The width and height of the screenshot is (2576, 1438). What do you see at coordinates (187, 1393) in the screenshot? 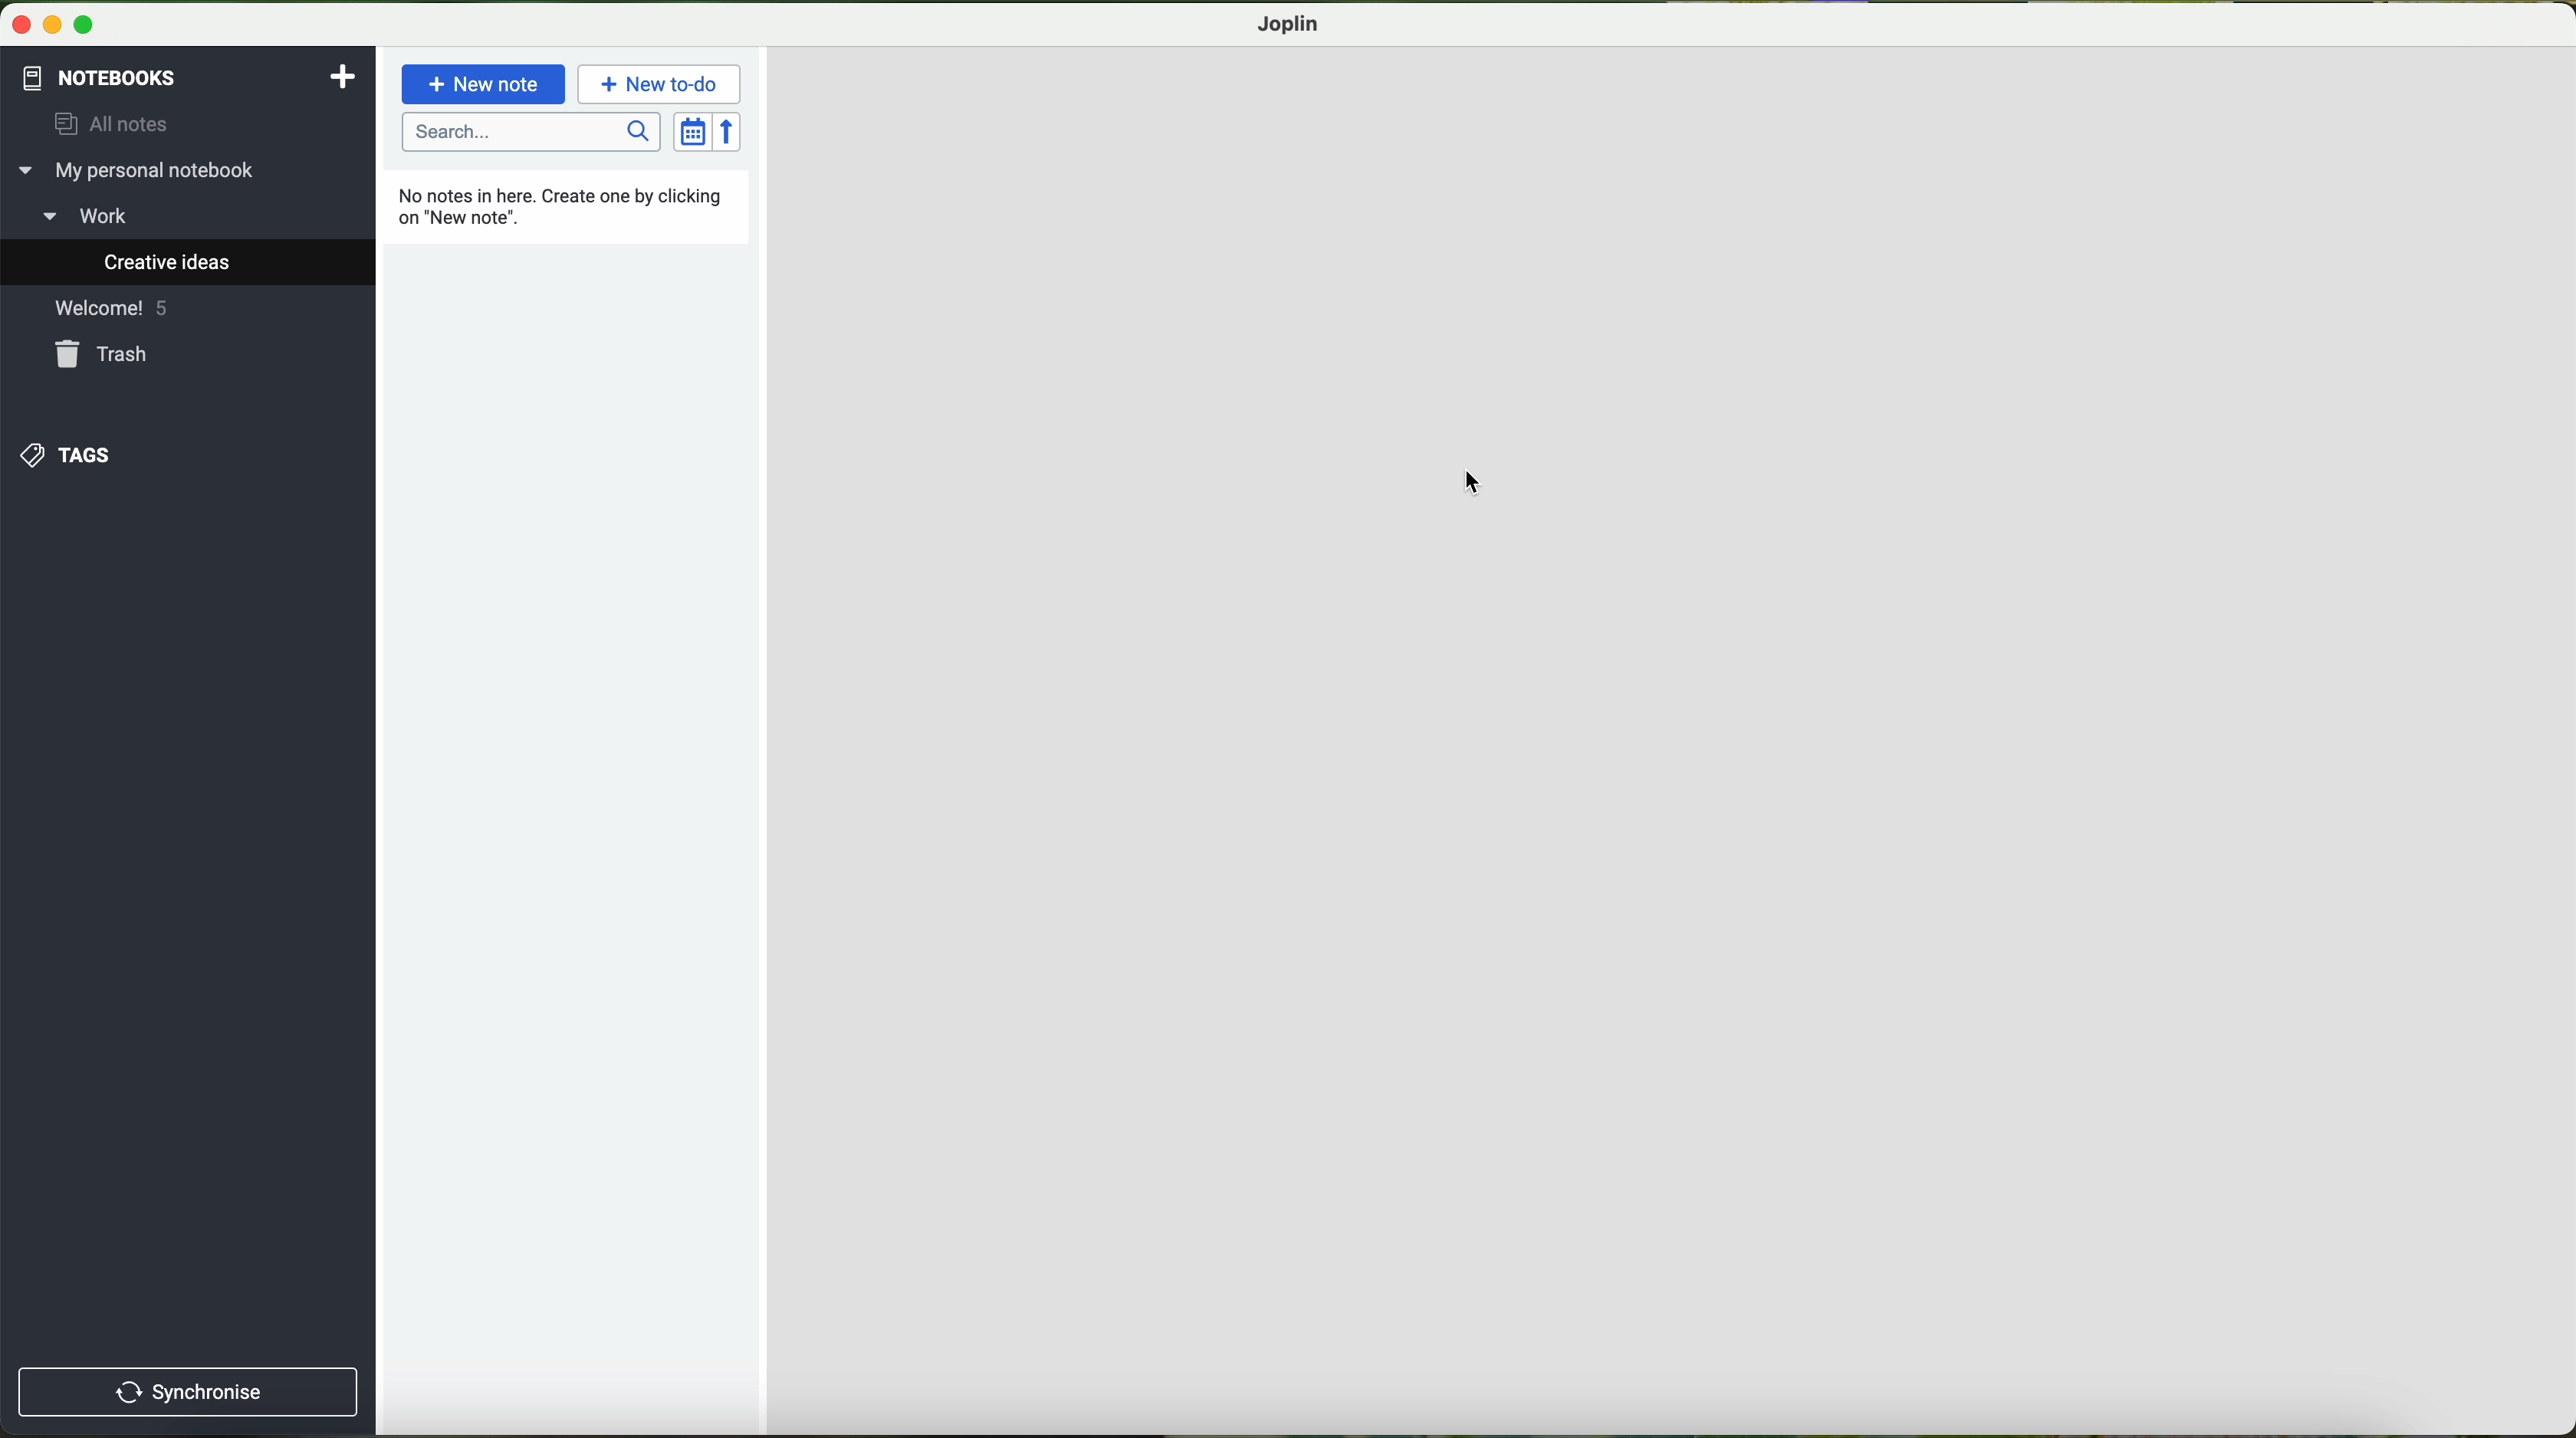
I see `synchronise button` at bounding box center [187, 1393].